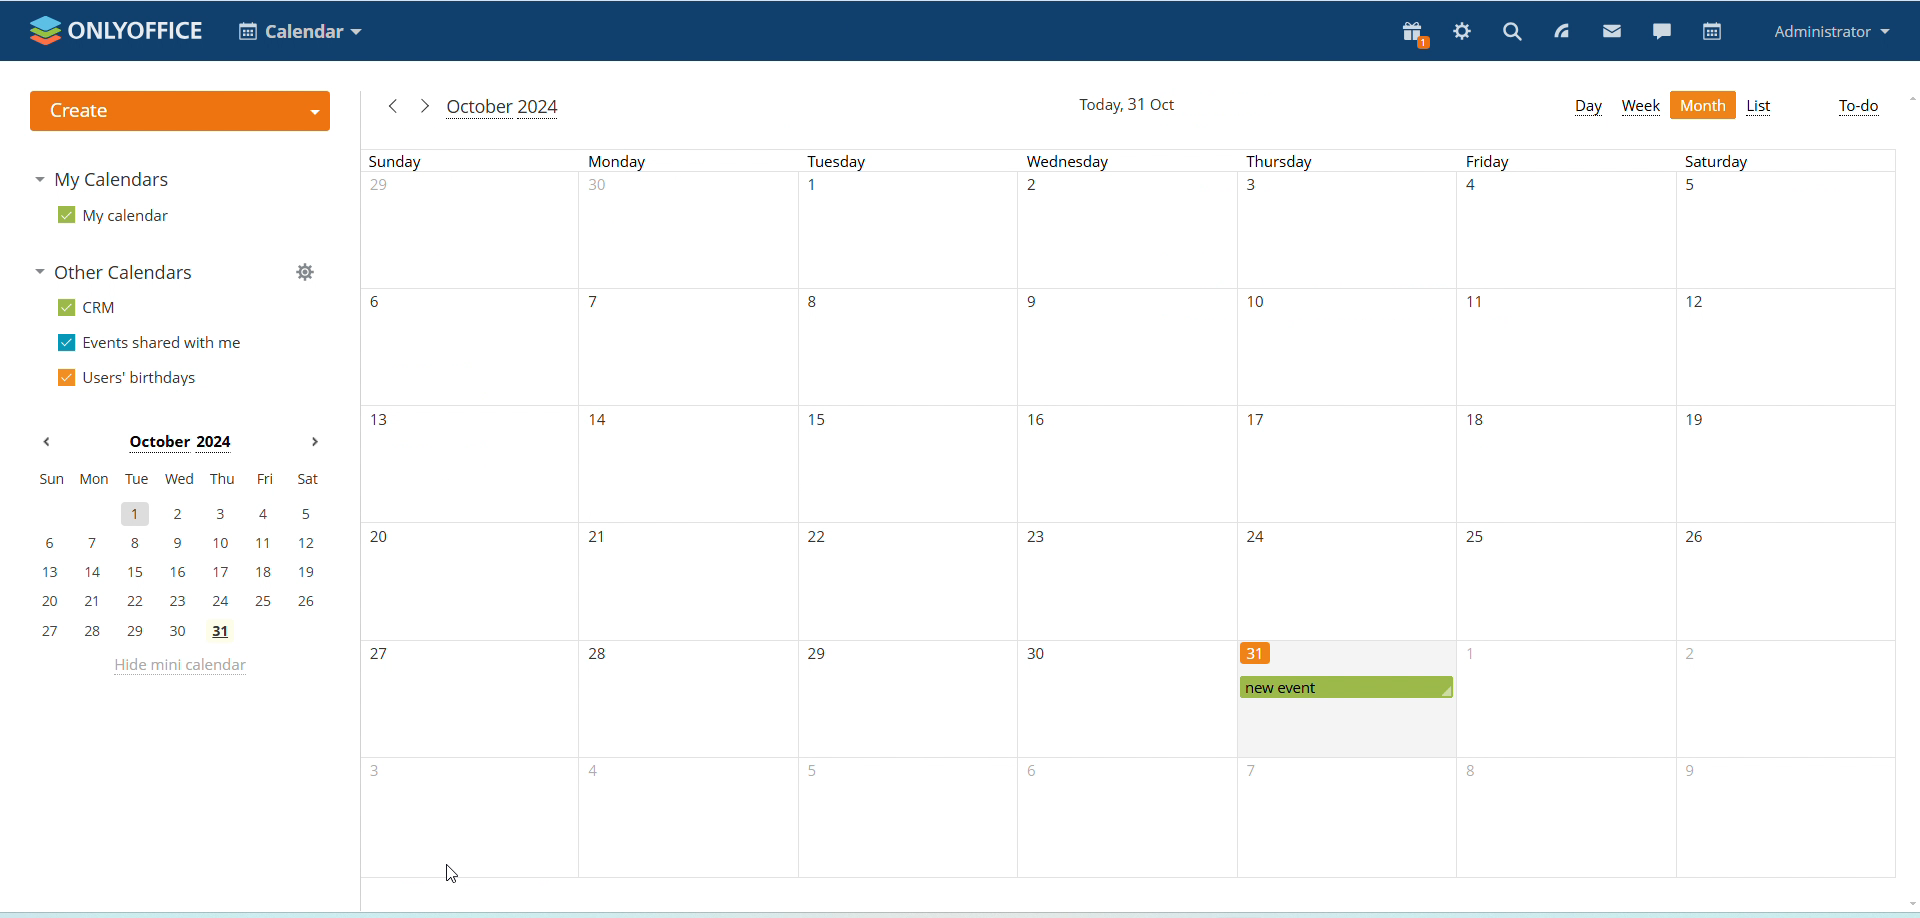 The image size is (1920, 918). What do you see at coordinates (106, 178) in the screenshot?
I see `my calendars` at bounding box center [106, 178].